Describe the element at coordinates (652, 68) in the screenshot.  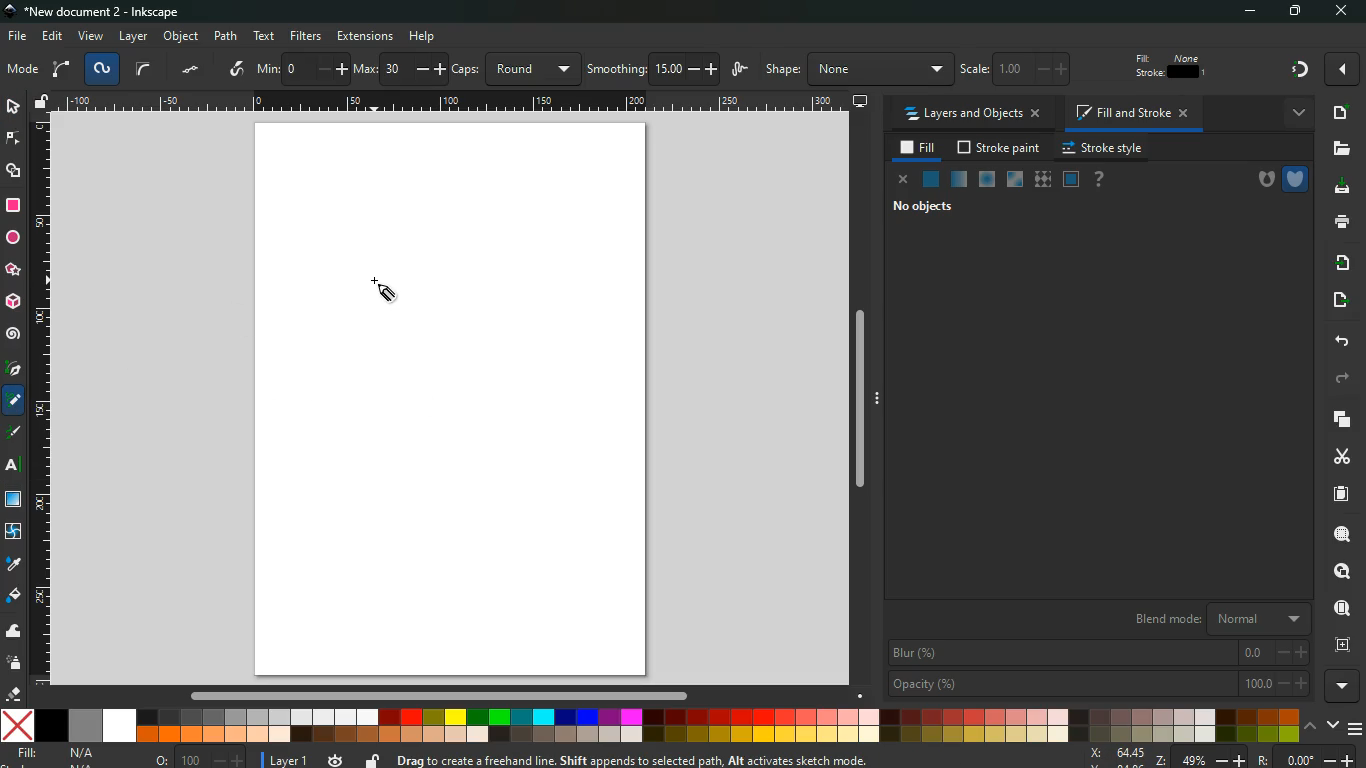
I see `smoothing` at that location.